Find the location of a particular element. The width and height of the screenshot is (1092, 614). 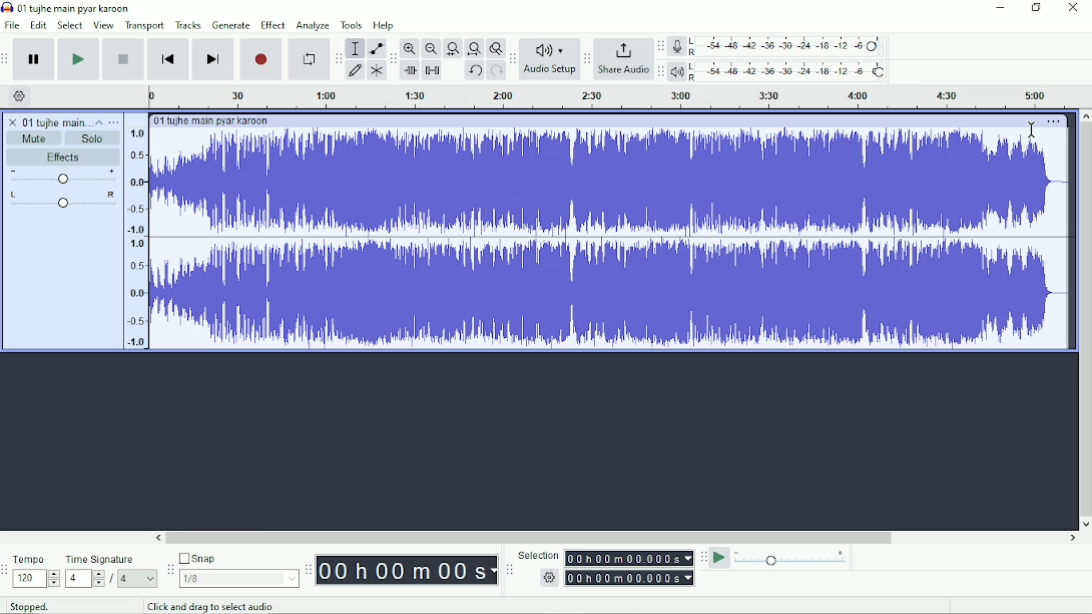

Click and drag to select audio is located at coordinates (215, 606).